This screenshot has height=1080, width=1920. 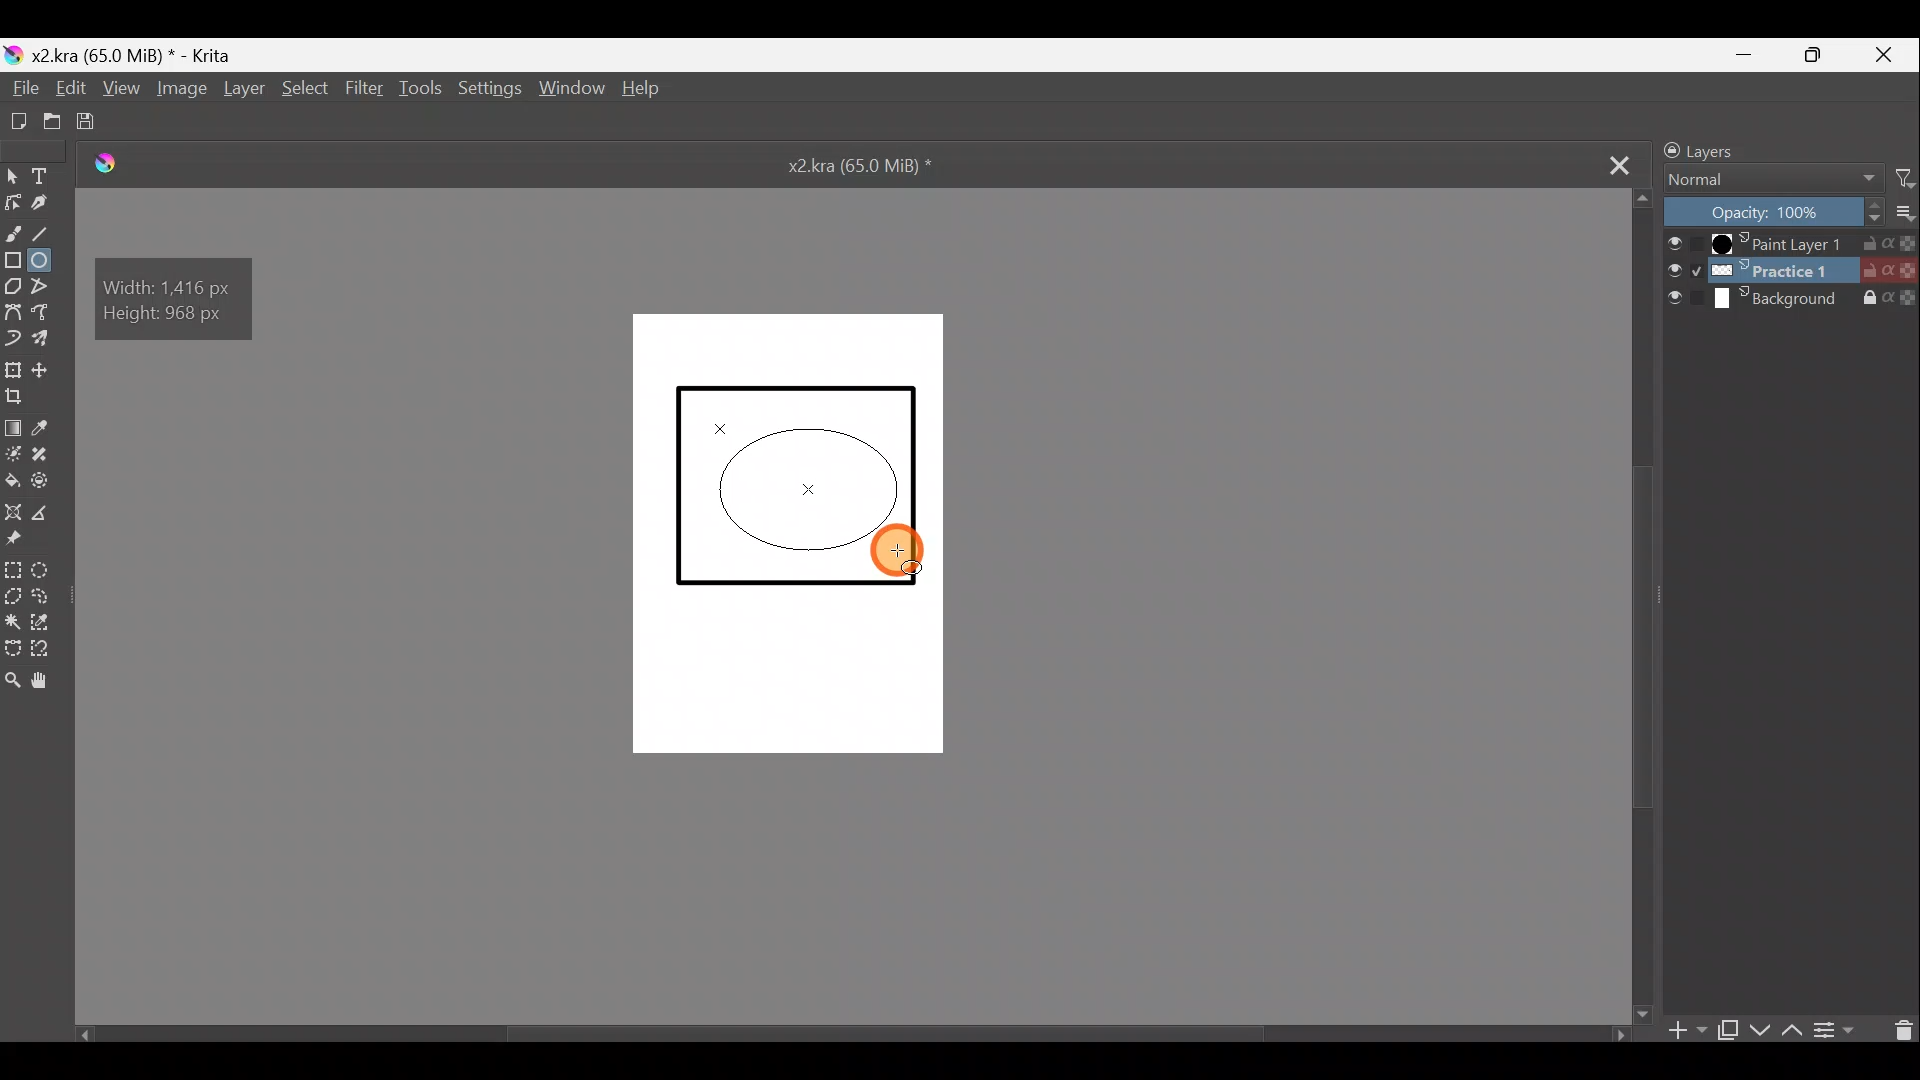 What do you see at coordinates (425, 90) in the screenshot?
I see `Tools` at bounding box center [425, 90].